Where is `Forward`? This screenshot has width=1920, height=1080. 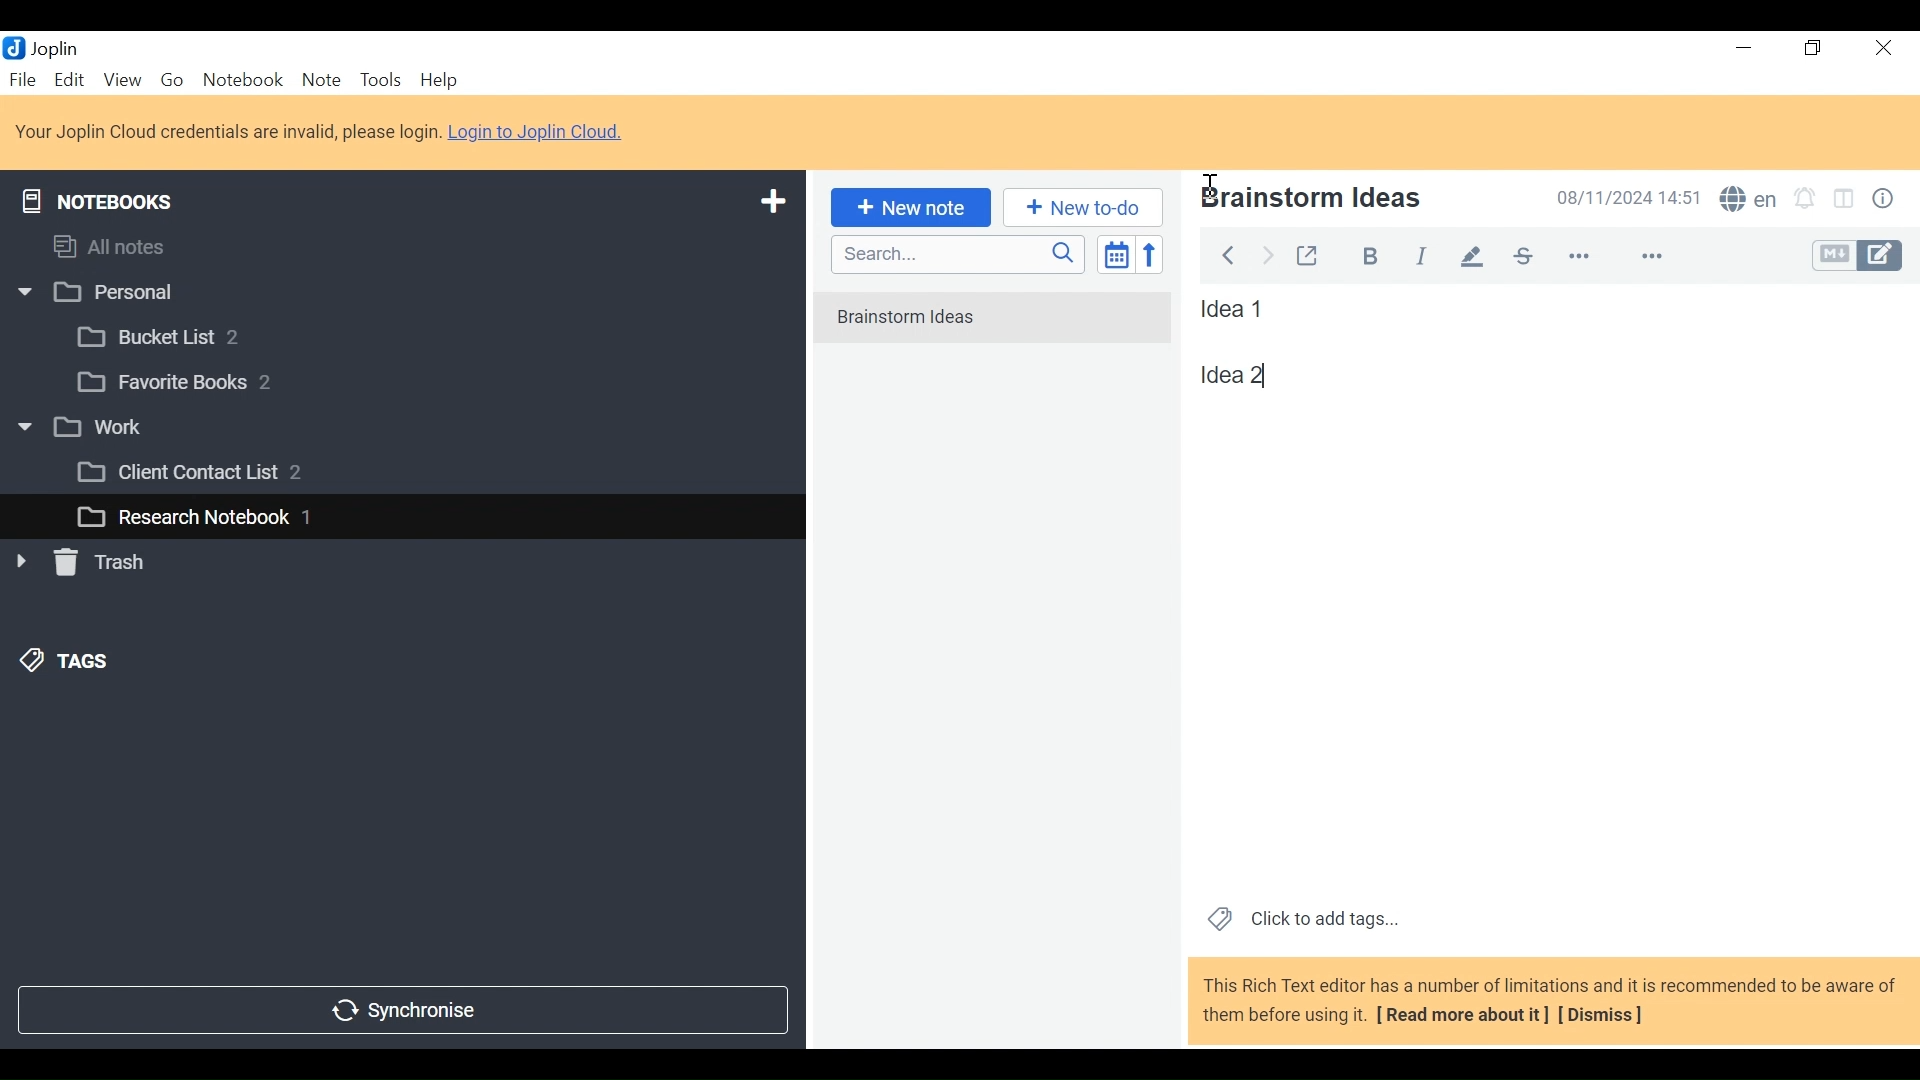 Forward is located at coordinates (1269, 253).